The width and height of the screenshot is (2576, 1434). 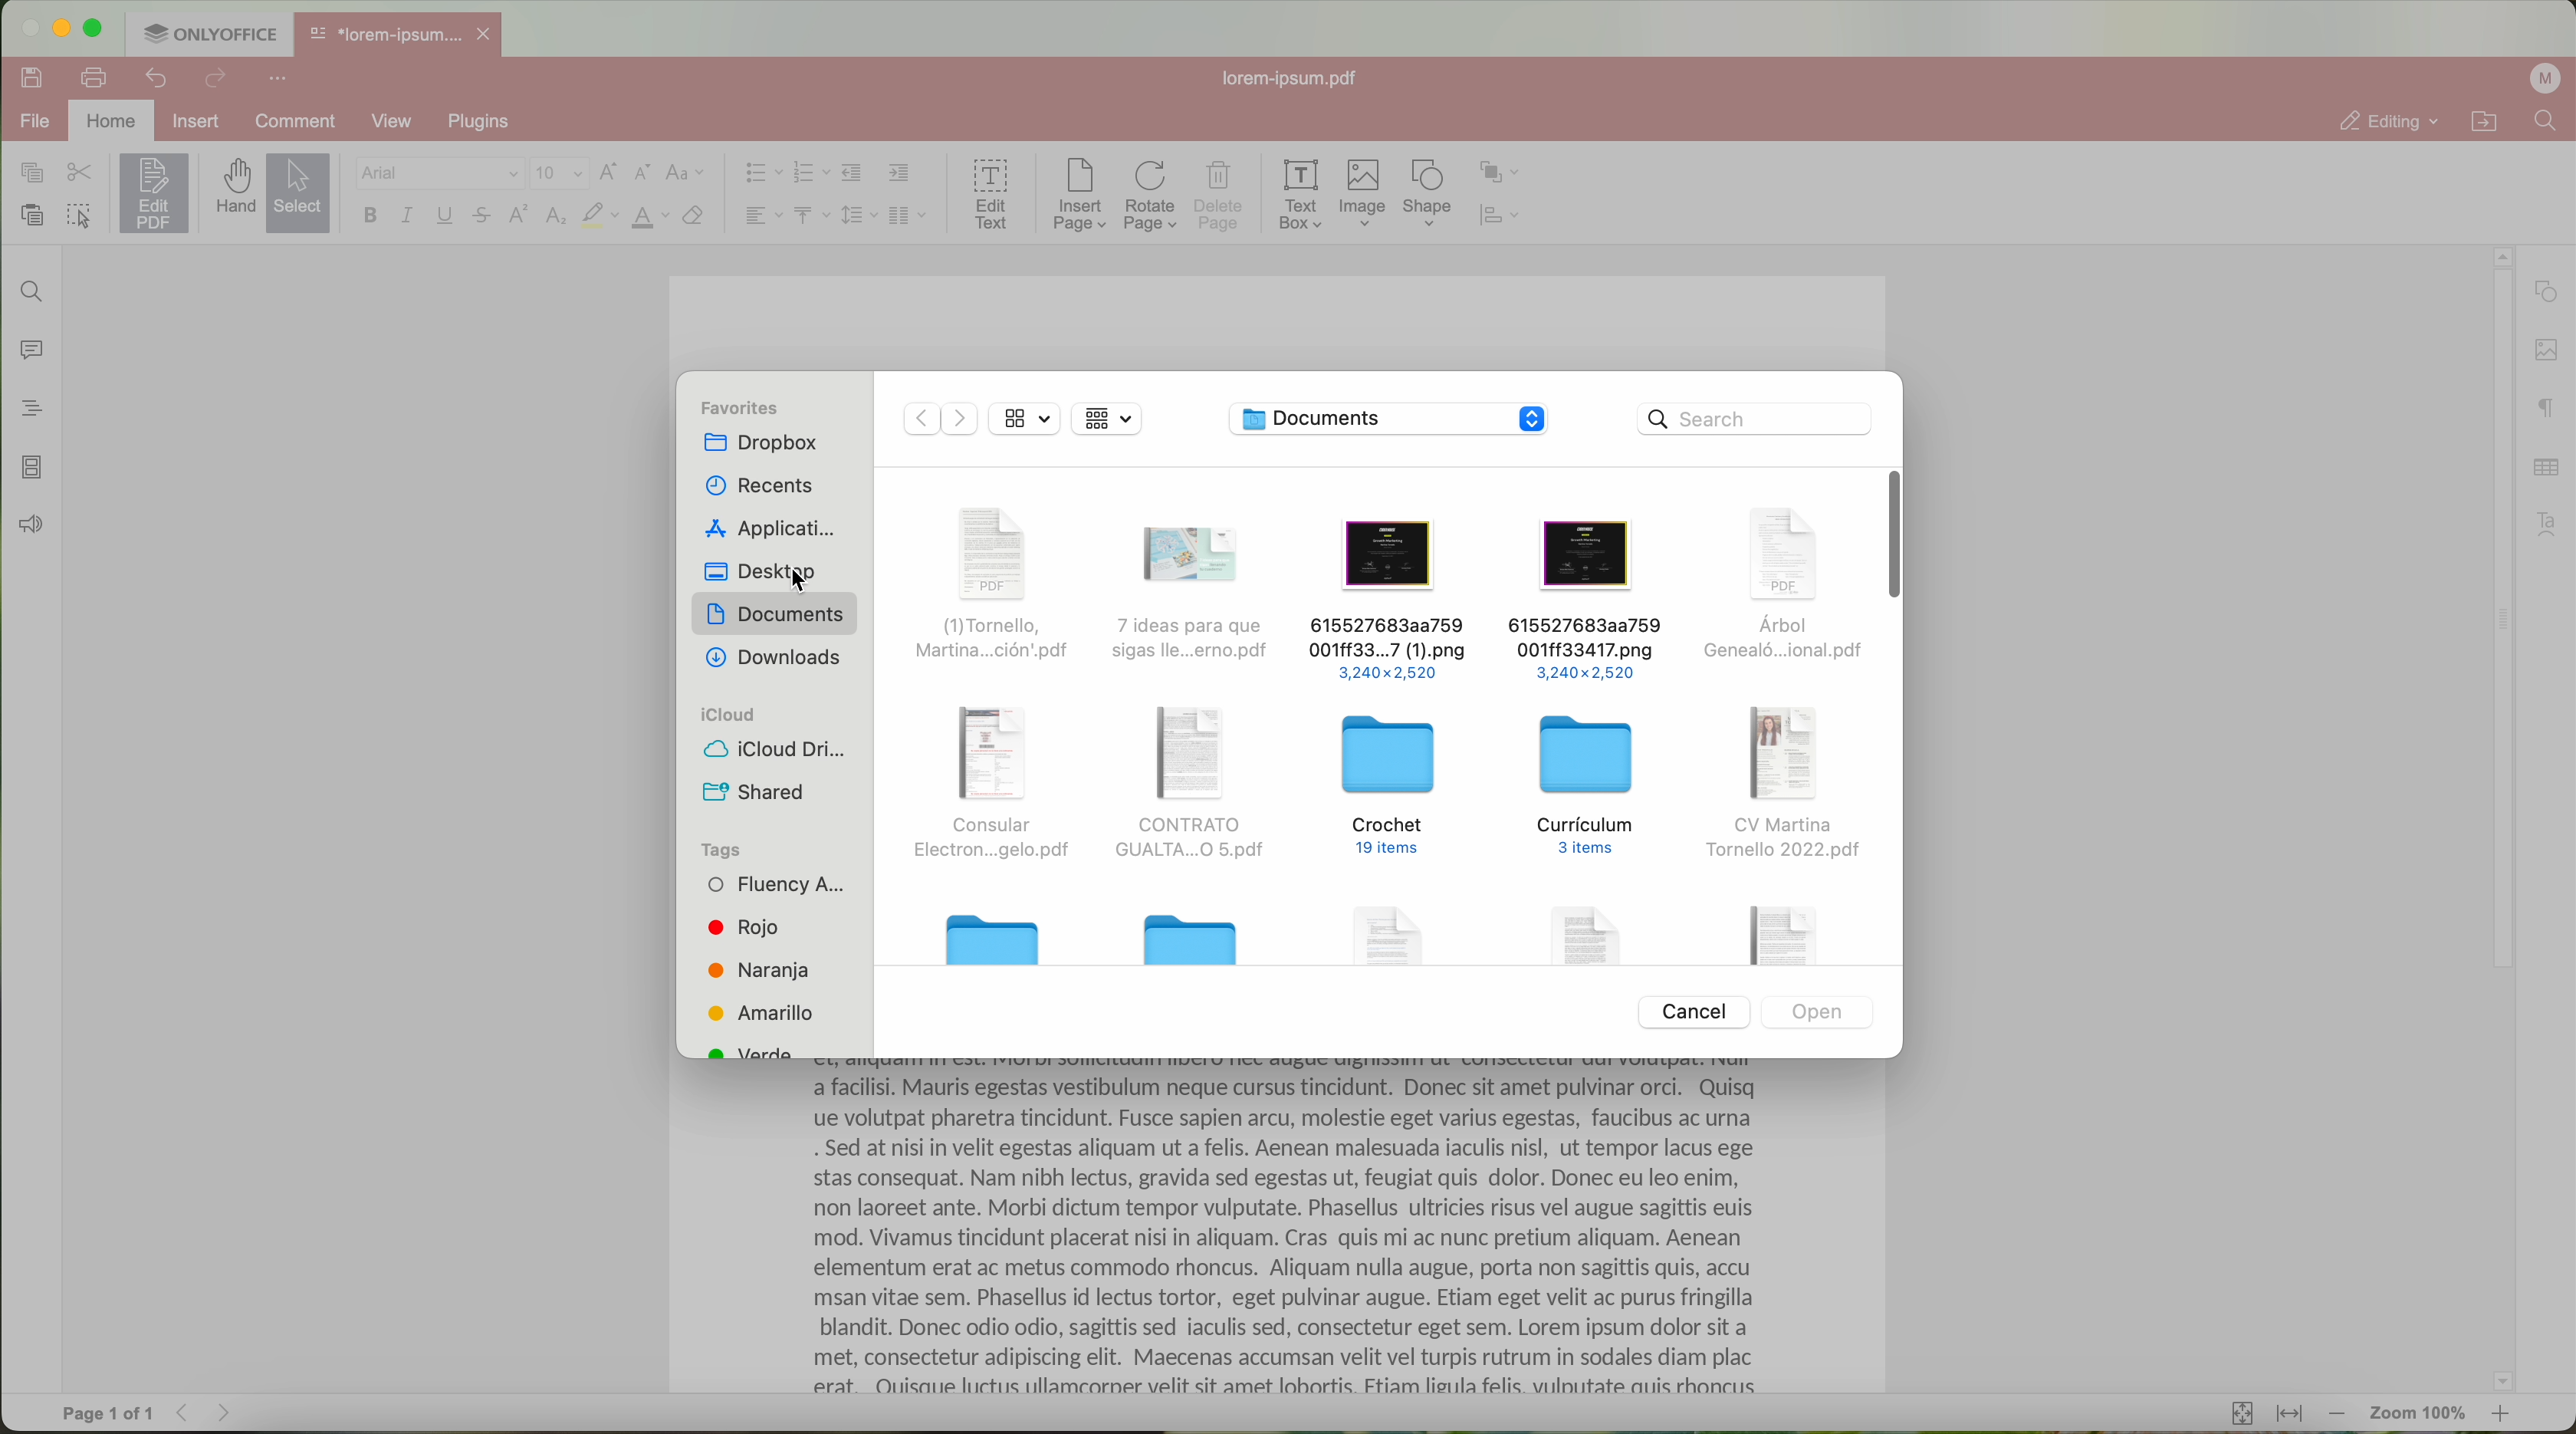 I want to click on dropbox, so click(x=761, y=443).